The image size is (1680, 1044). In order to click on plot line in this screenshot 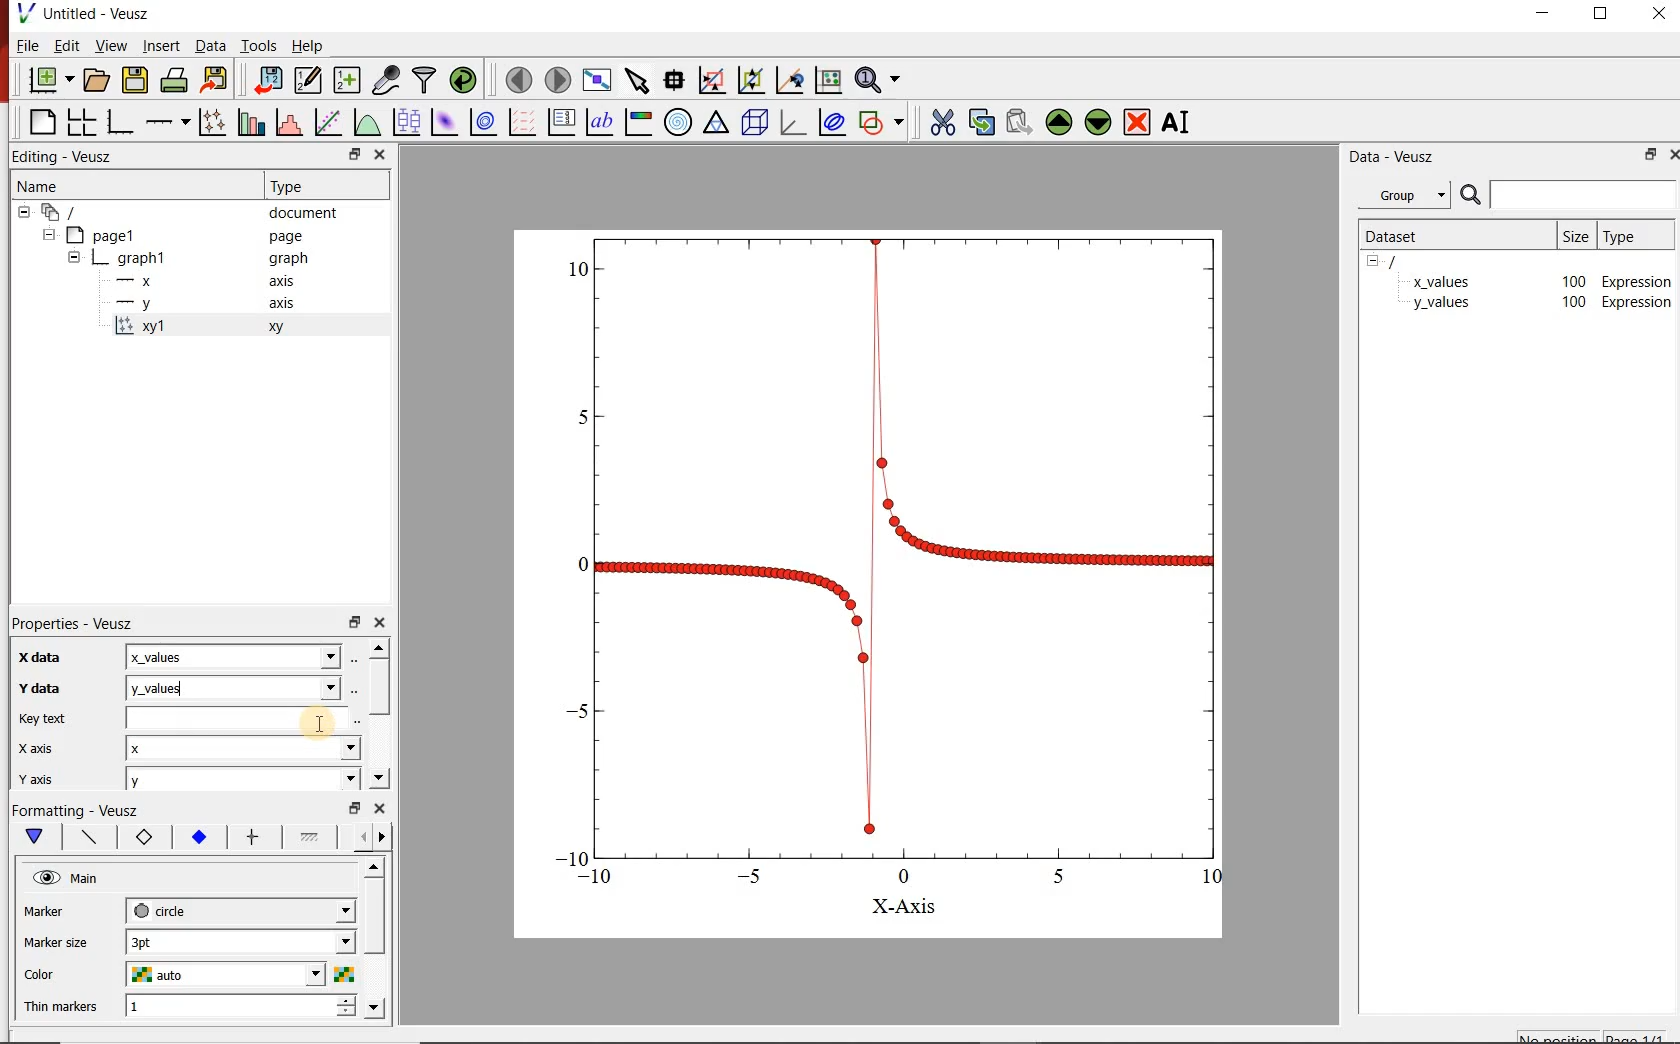, I will do `click(92, 837)`.